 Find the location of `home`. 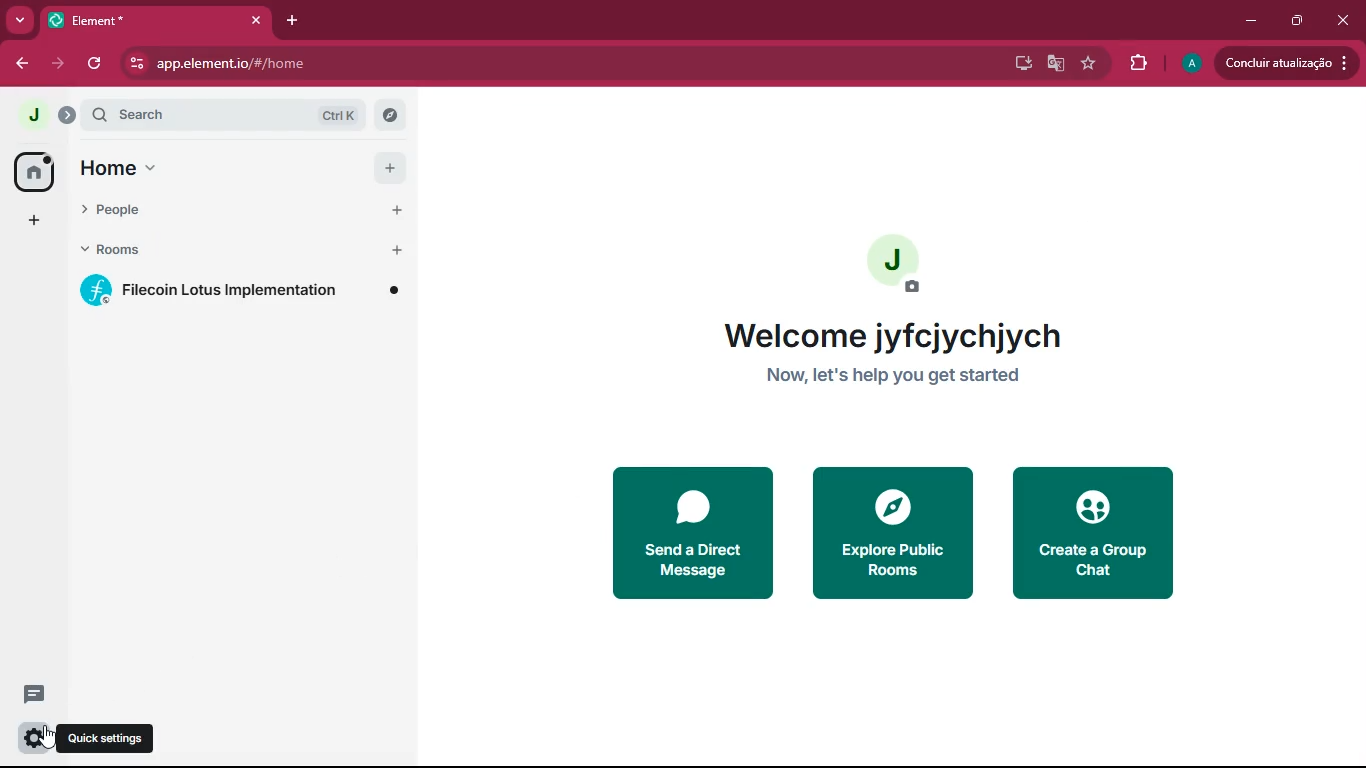

home is located at coordinates (240, 169).